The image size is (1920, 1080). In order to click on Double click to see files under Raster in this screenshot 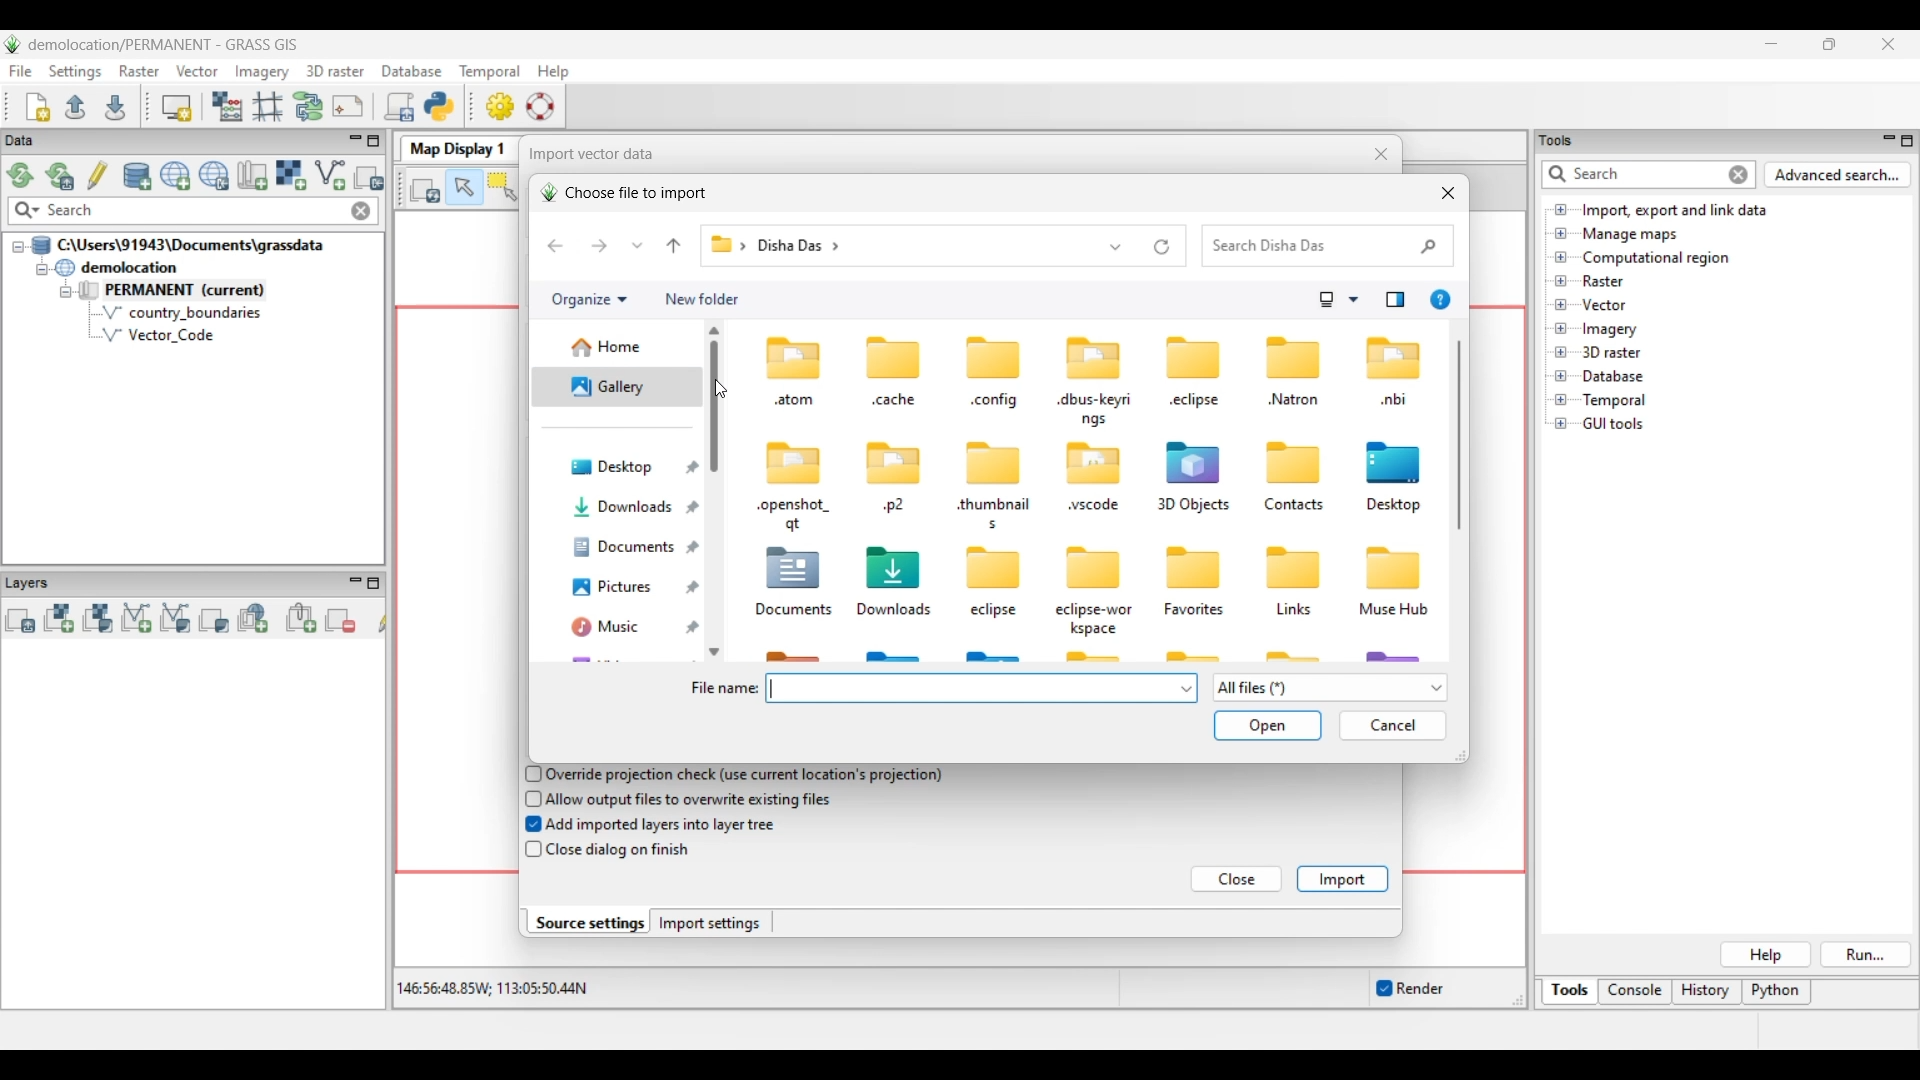, I will do `click(1603, 281)`.